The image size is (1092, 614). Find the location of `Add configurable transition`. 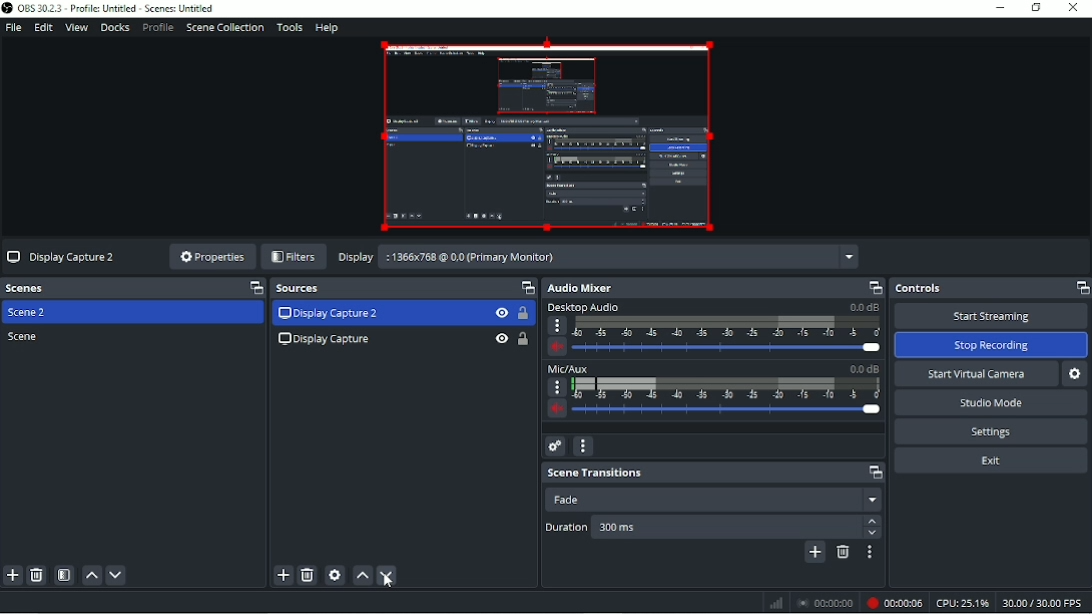

Add configurable transition is located at coordinates (814, 554).